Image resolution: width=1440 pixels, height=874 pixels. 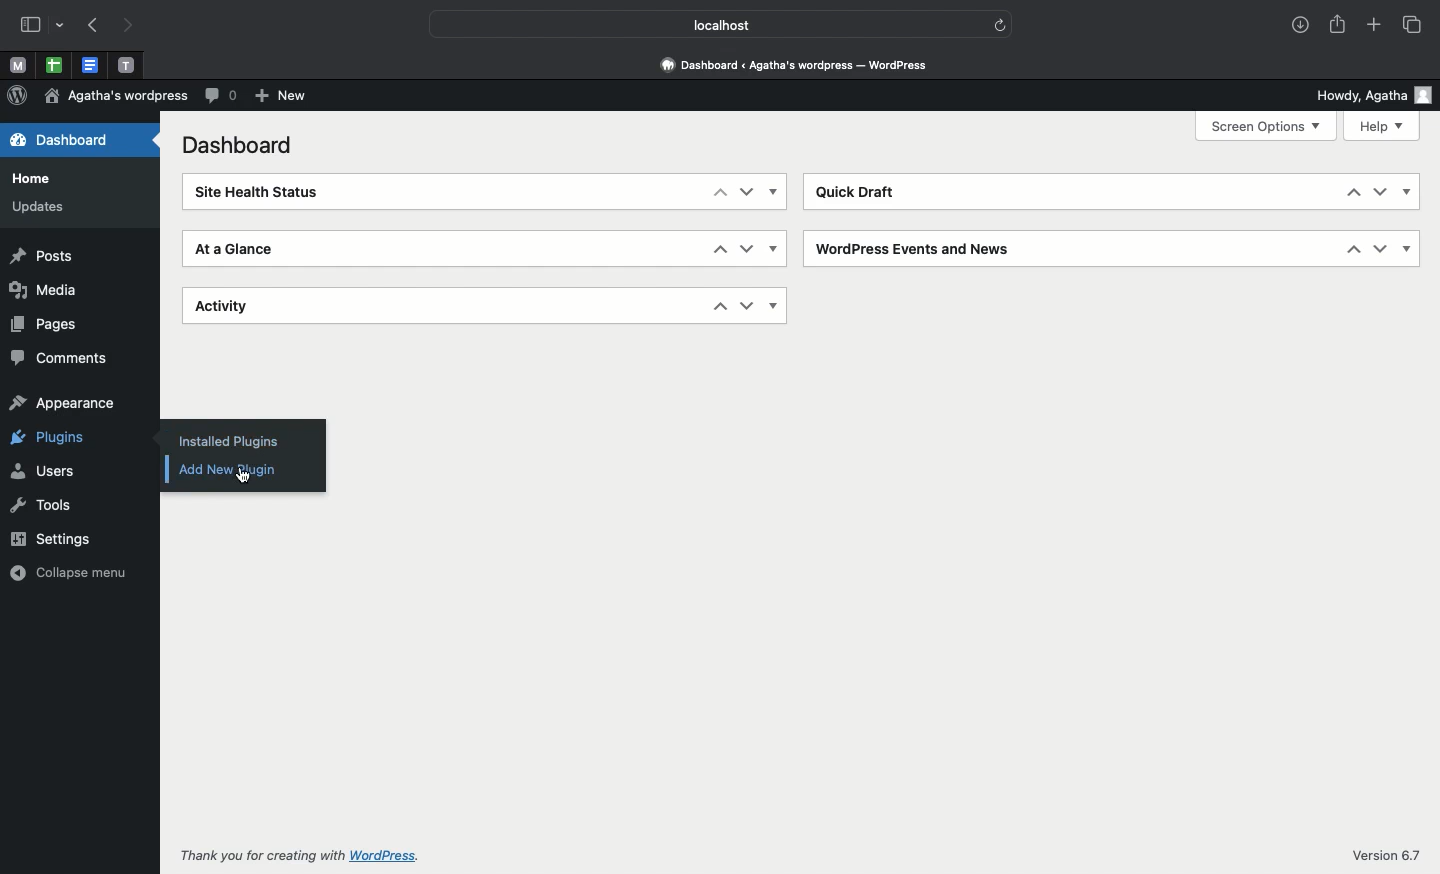 What do you see at coordinates (280, 95) in the screenshot?
I see `New` at bounding box center [280, 95].